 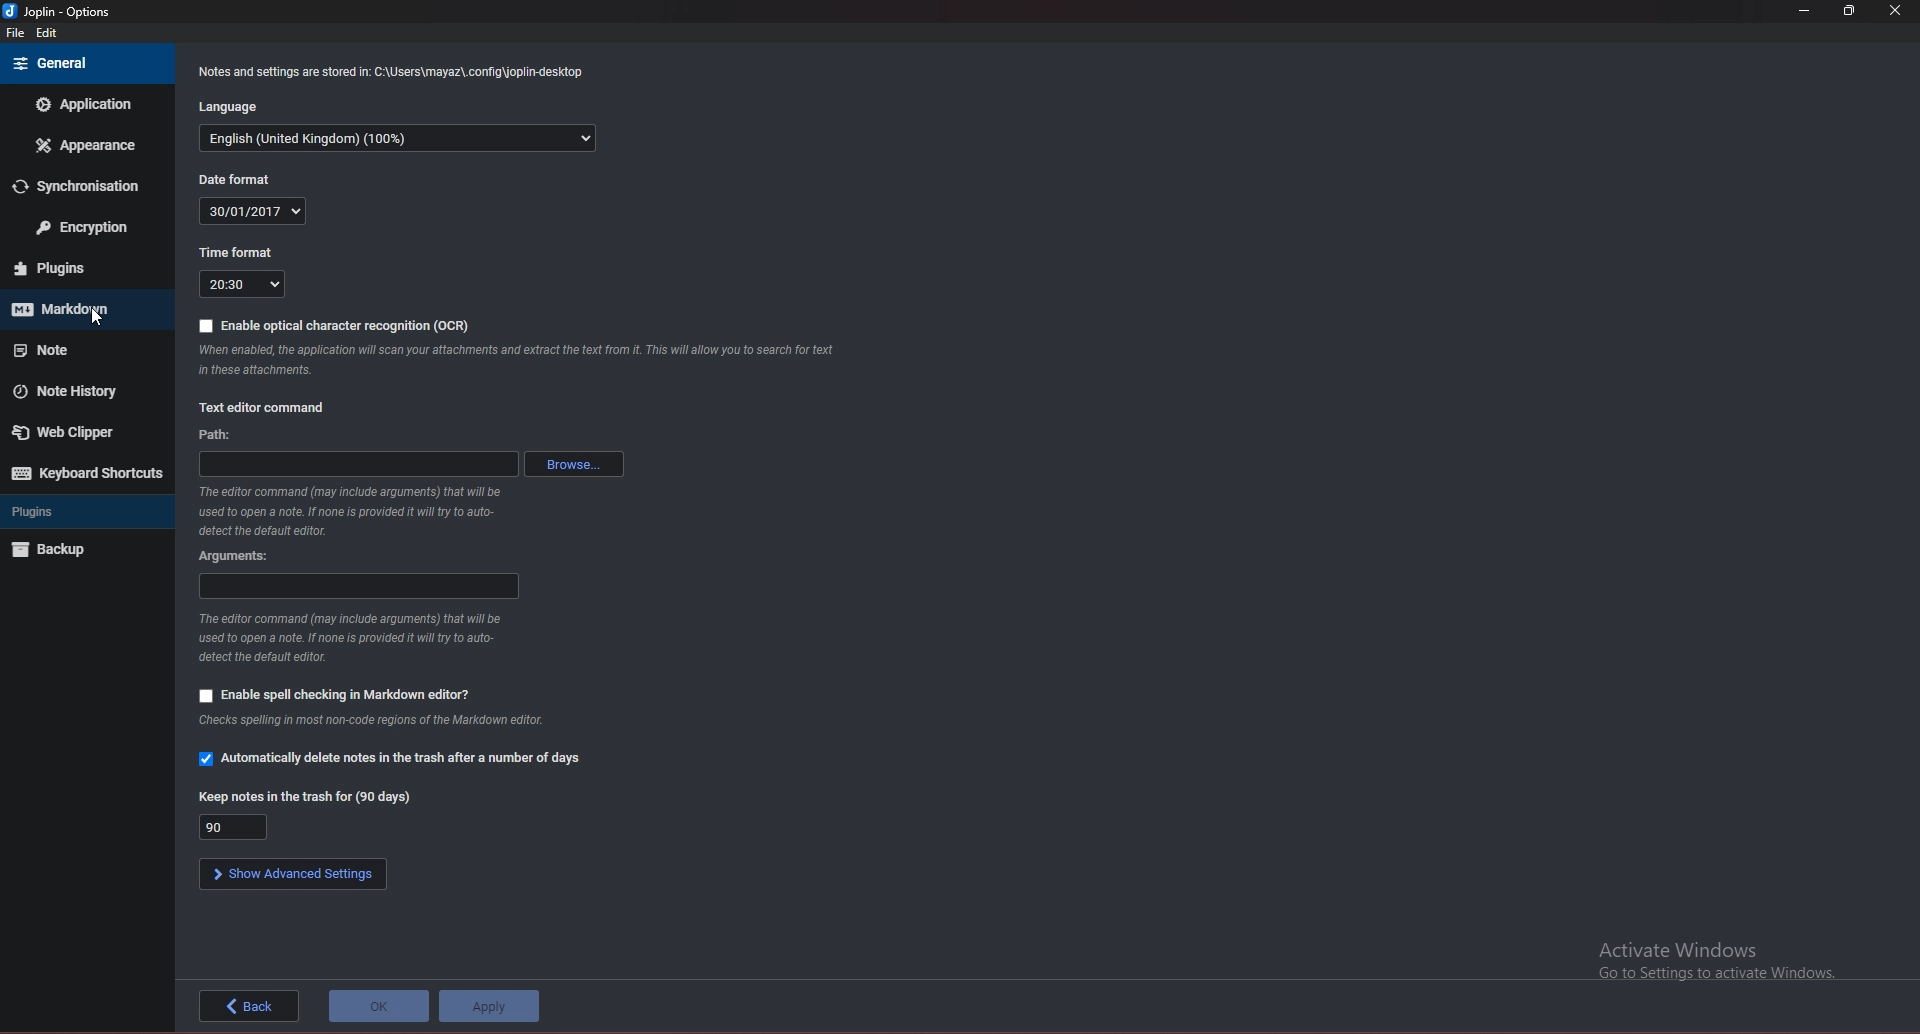 What do you see at coordinates (81, 347) in the screenshot?
I see `note` at bounding box center [81, 347].